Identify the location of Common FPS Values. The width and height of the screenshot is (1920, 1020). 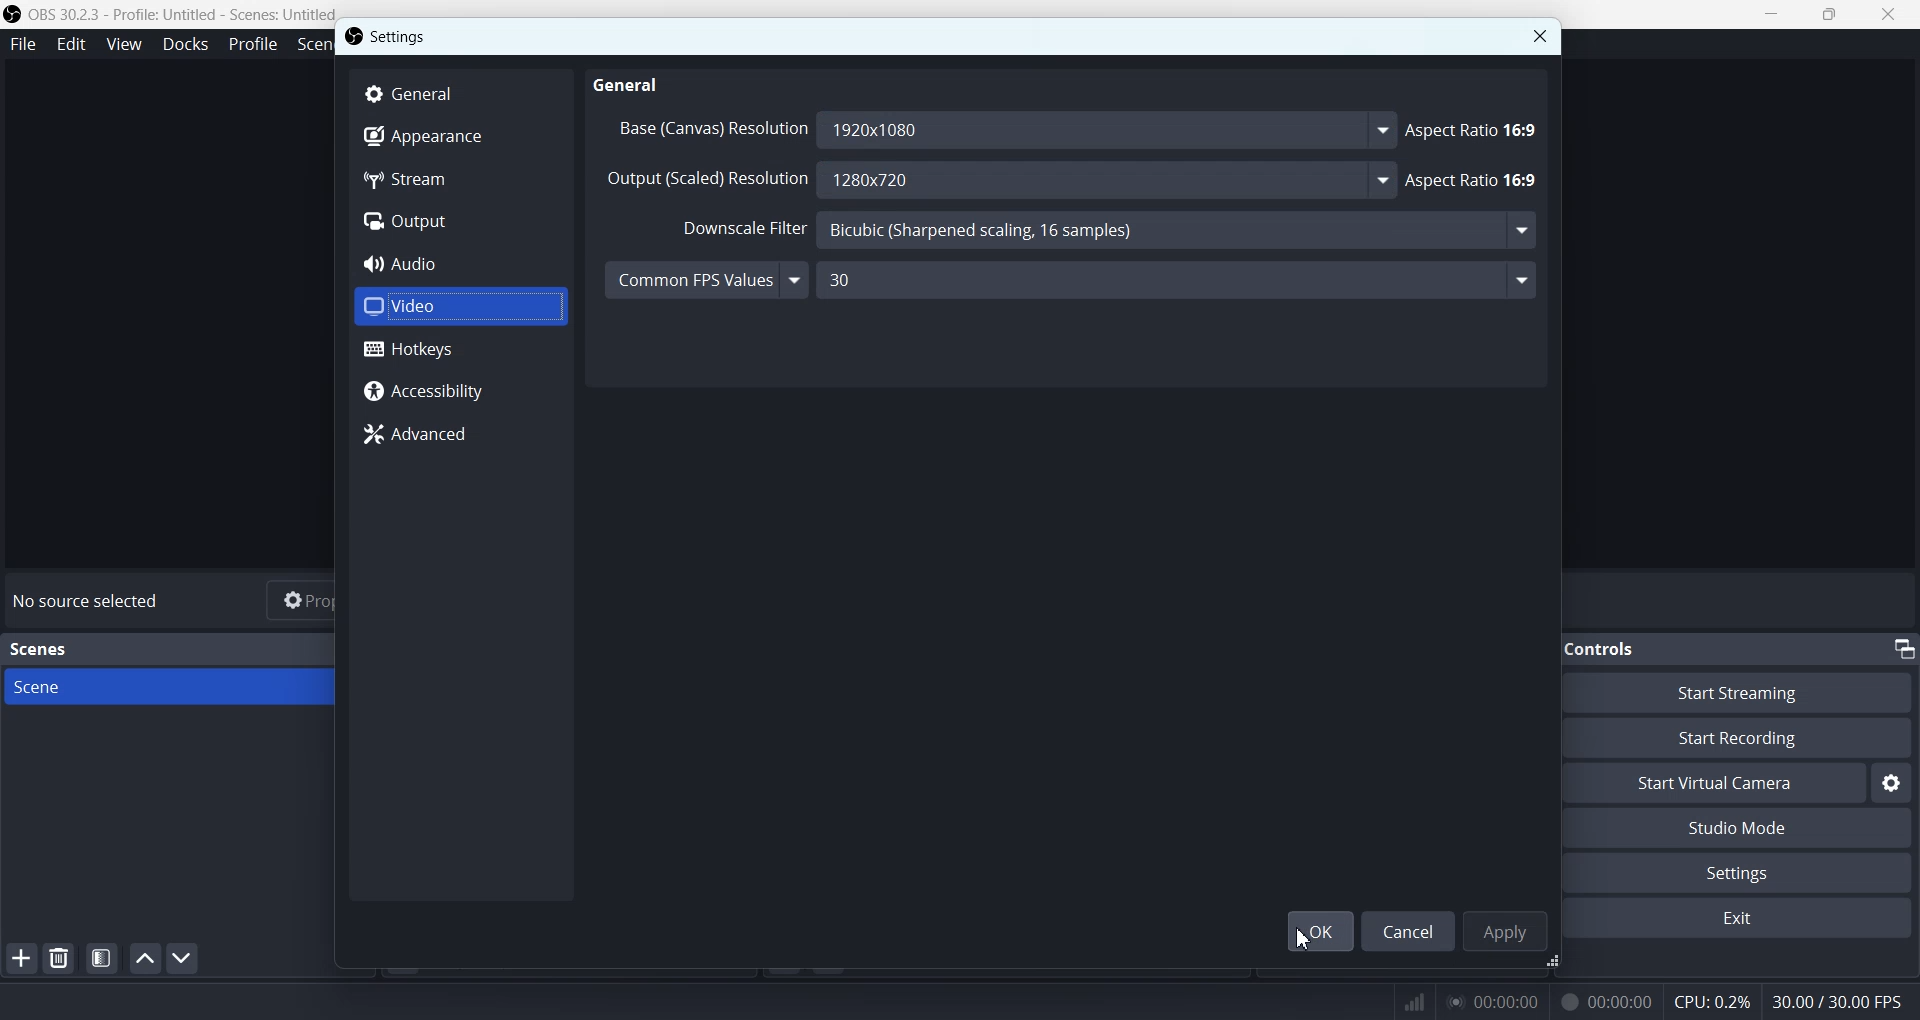
(706, 278).